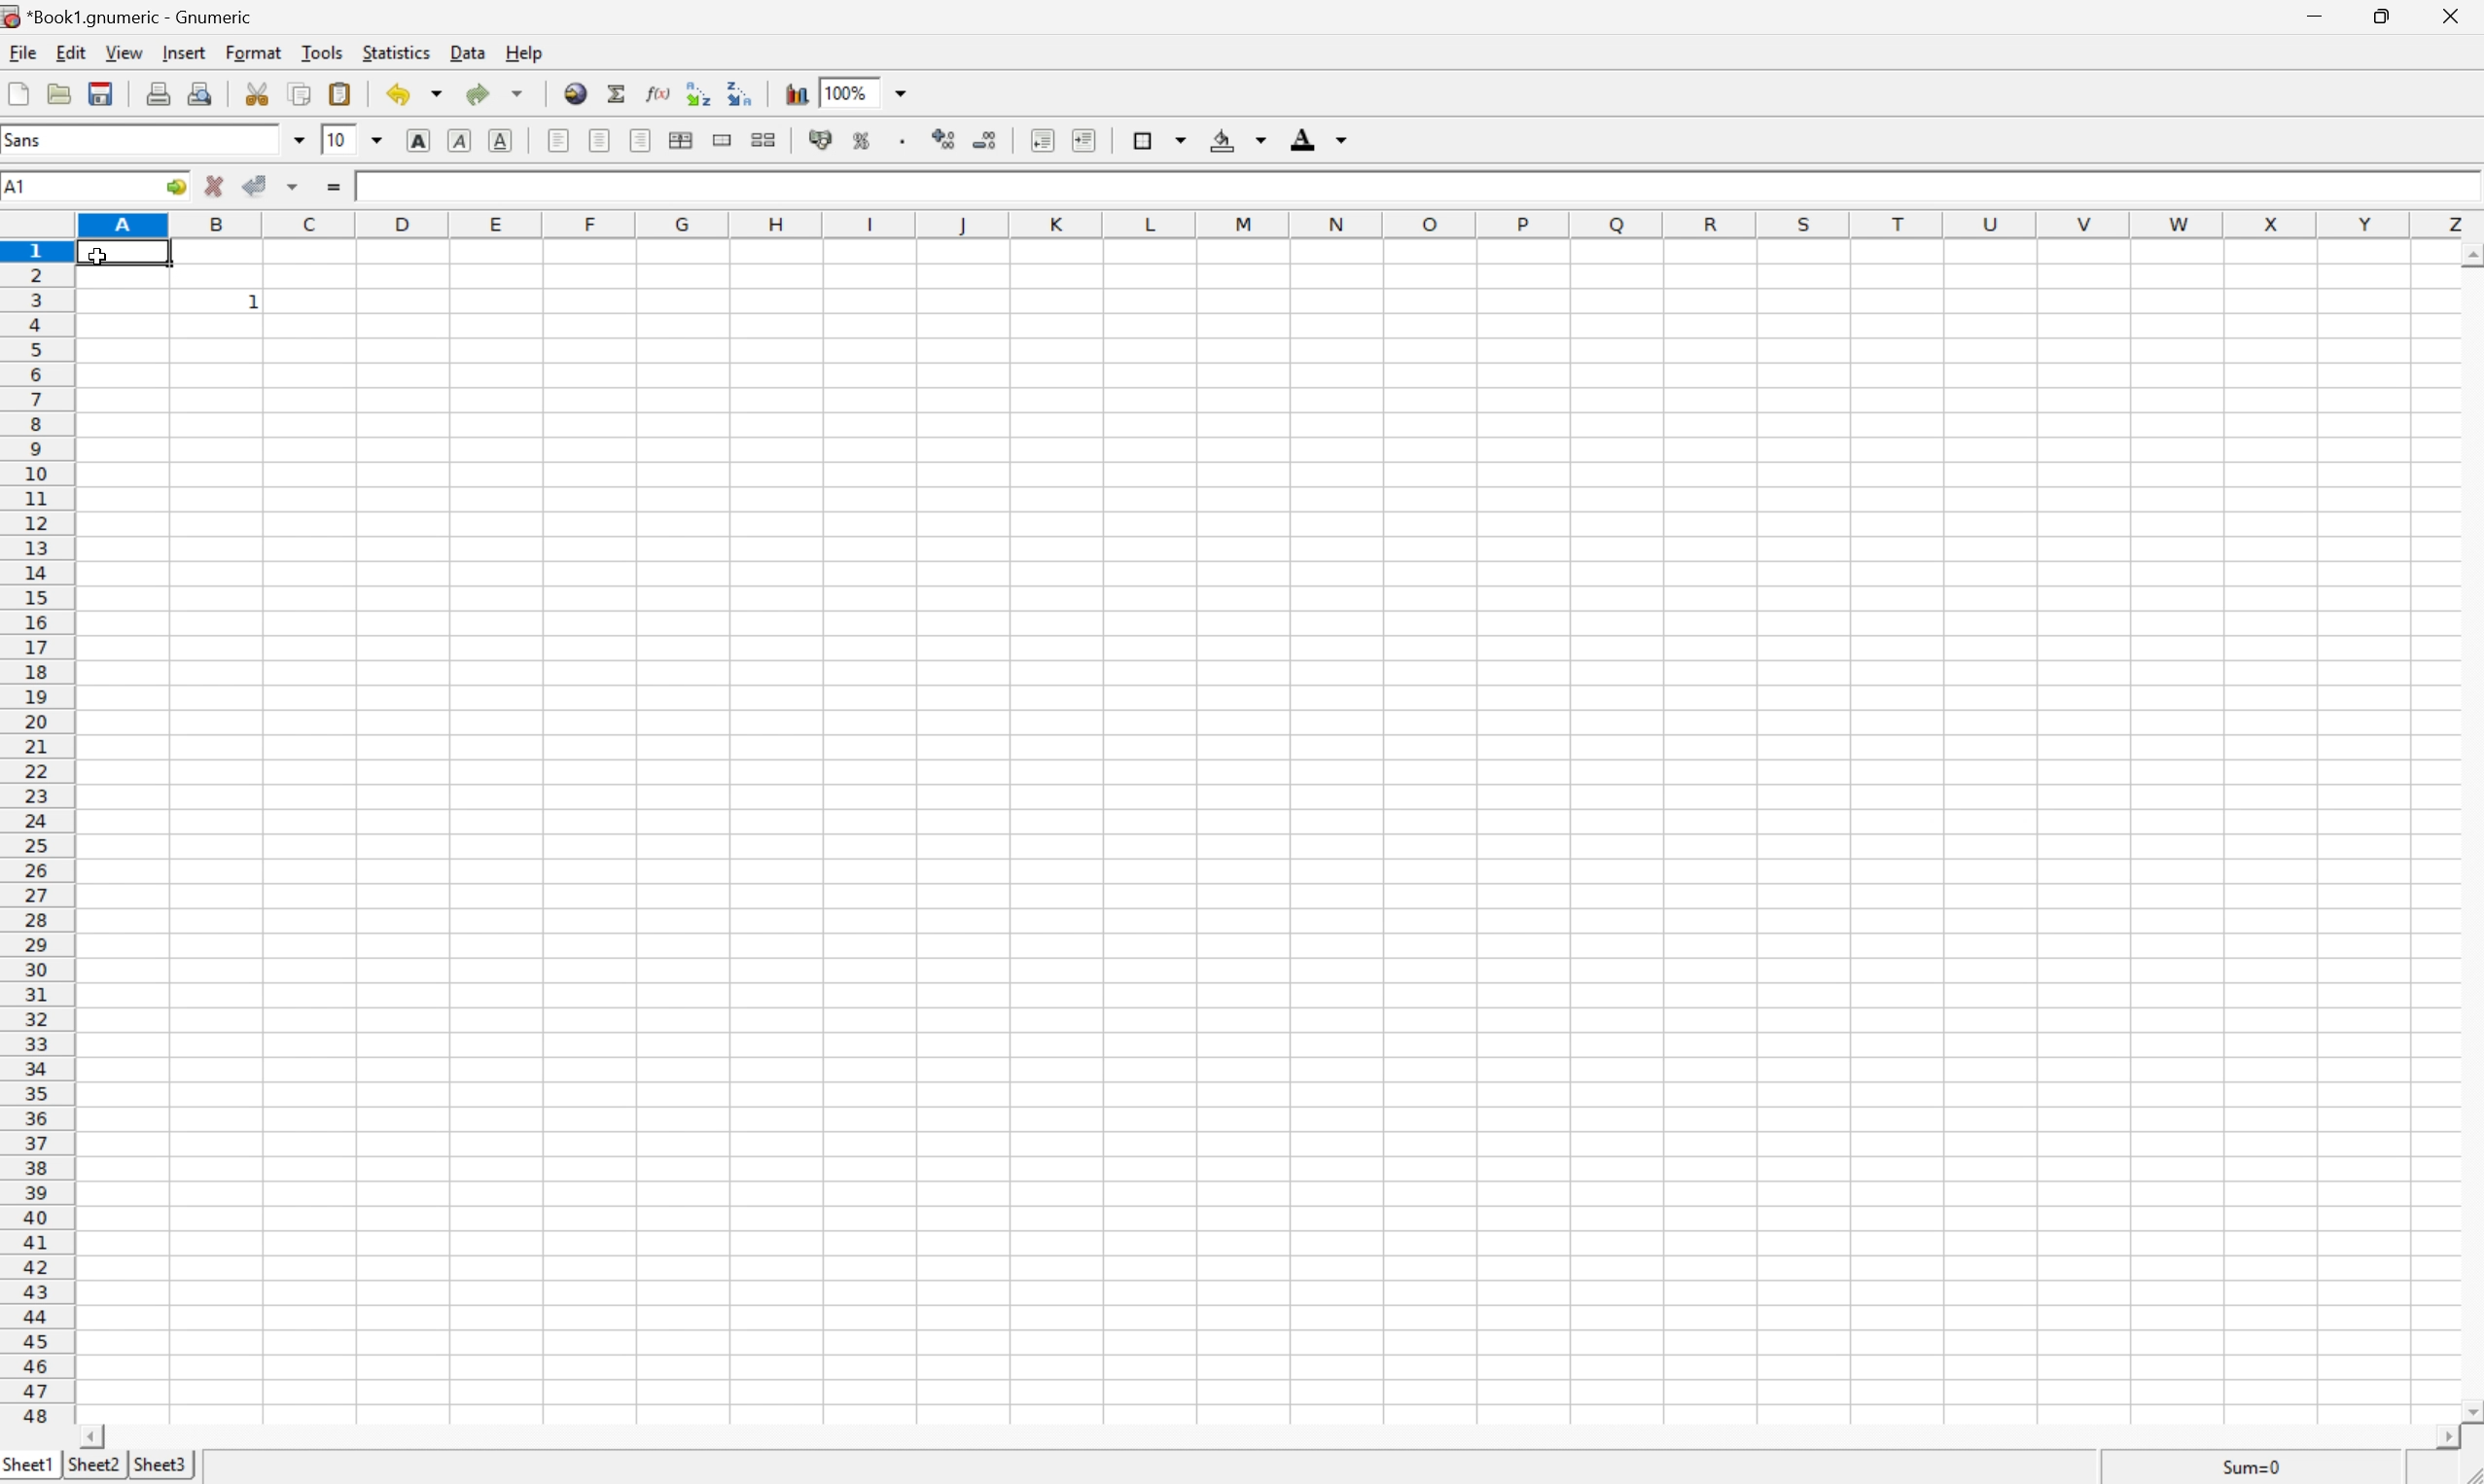 The width and height of the screenshot is (2484, 1484). I want to click on view, so click(122, 54).